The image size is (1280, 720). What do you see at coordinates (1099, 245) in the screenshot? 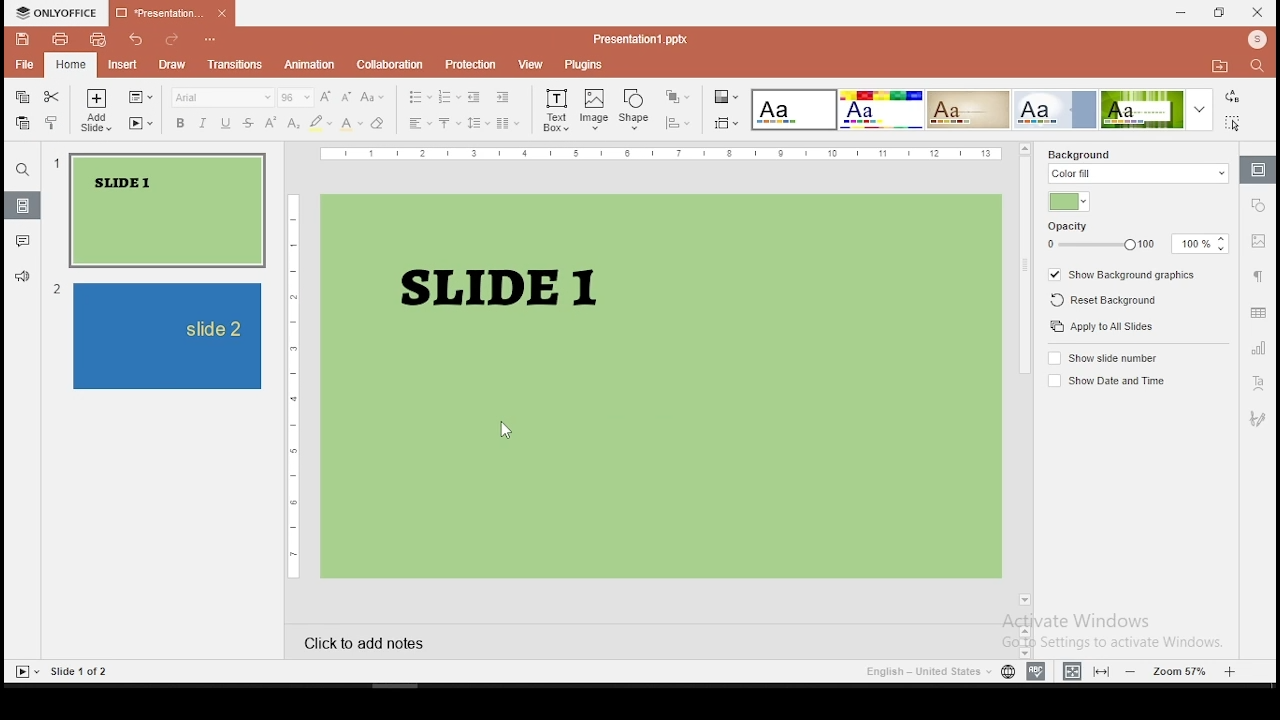
I see `opacity slider` at bounding box center [1099, 245].